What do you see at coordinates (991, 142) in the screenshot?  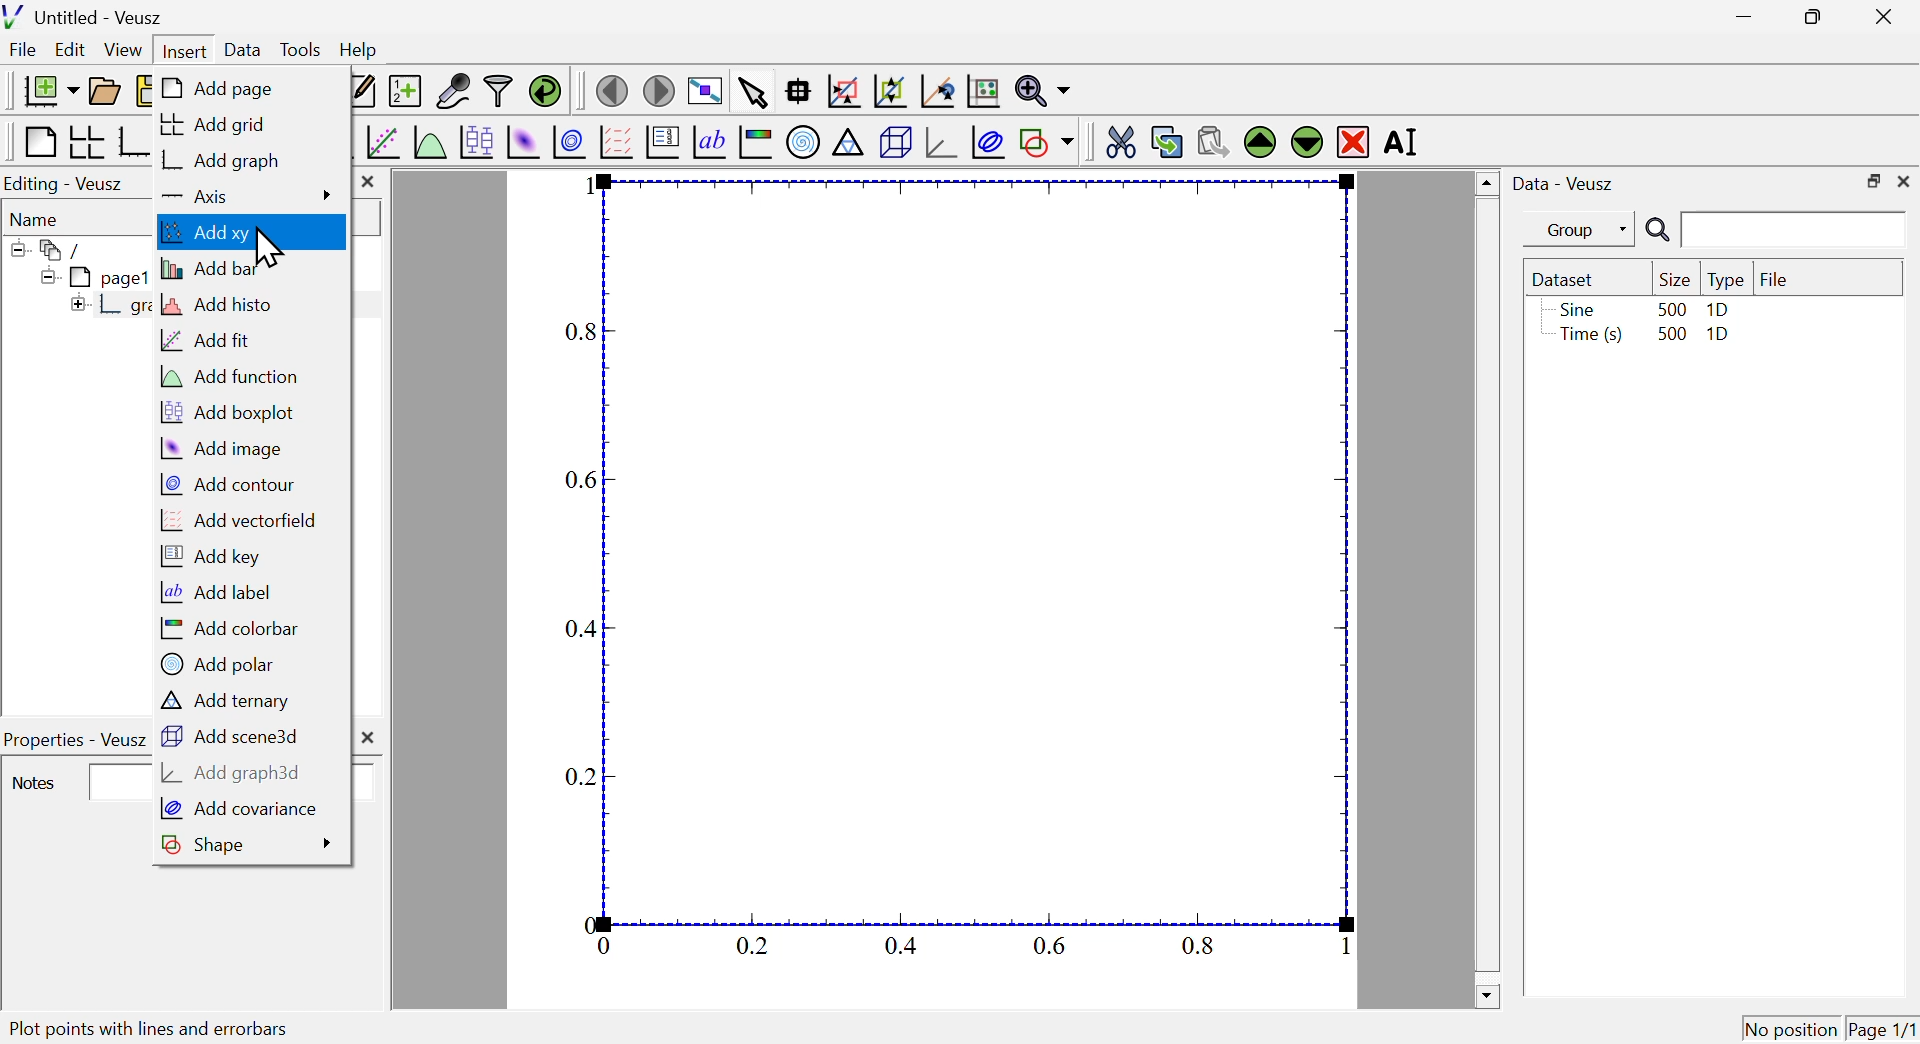 I see `plot covariance llipses` at bounding box center [991, 142].